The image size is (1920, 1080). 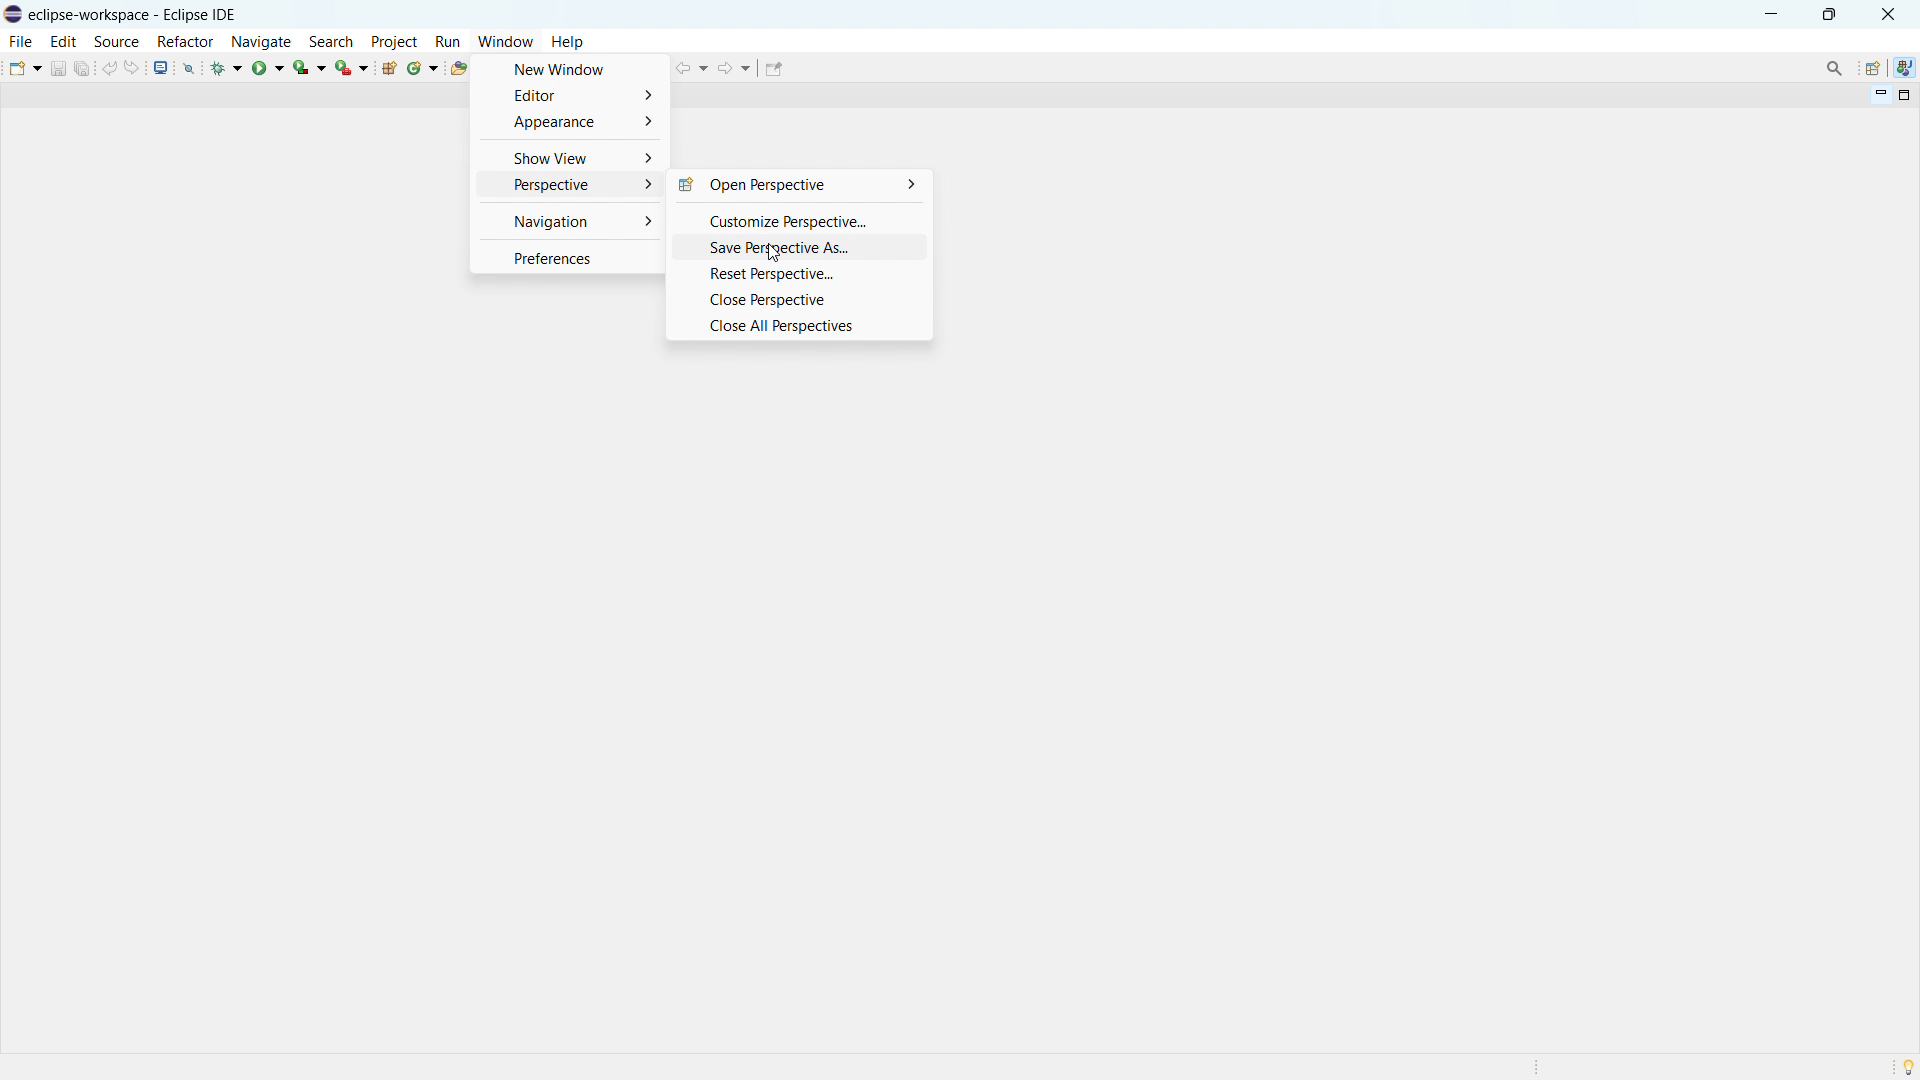 What do you see at coordinates (109, 67) in the screenshot?
I see `undo` at bounding box center [109, 67].